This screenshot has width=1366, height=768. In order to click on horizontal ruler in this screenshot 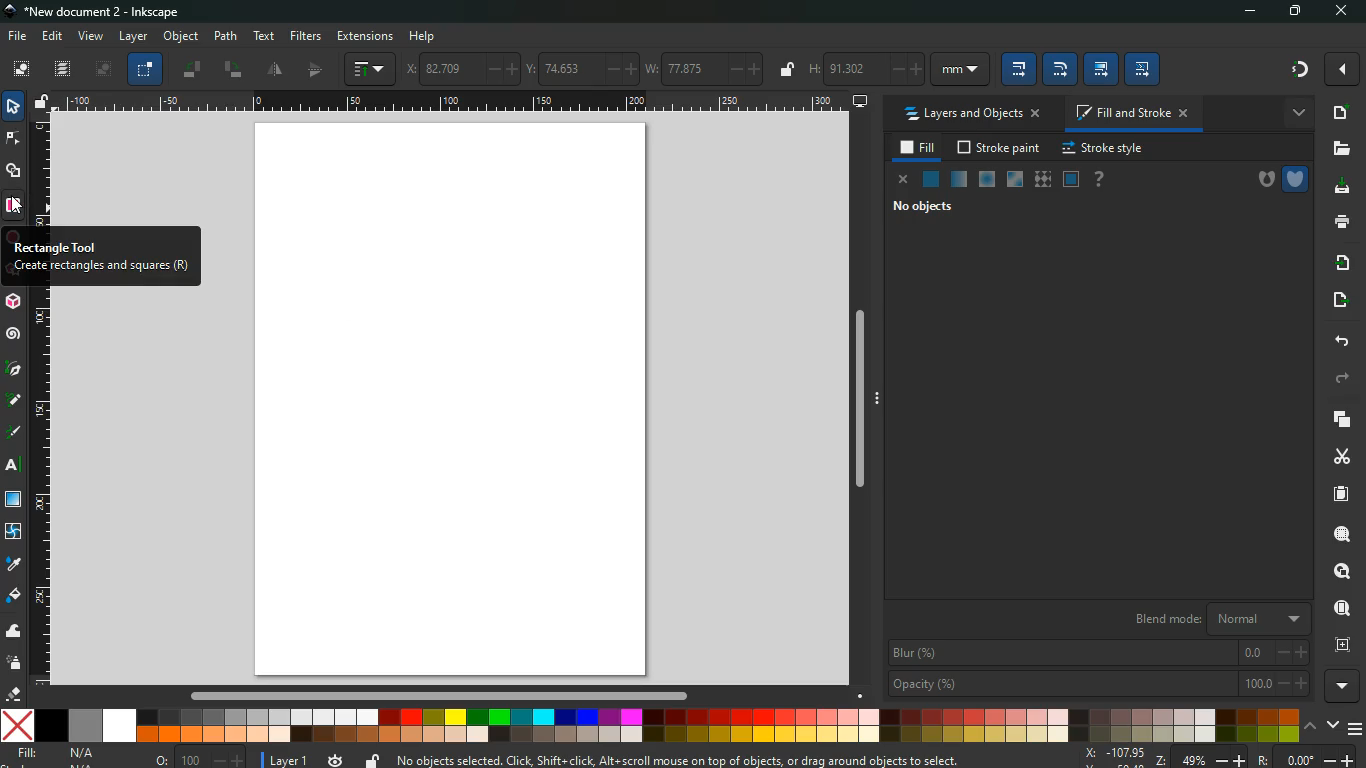, I will do `click(448, 104)`.